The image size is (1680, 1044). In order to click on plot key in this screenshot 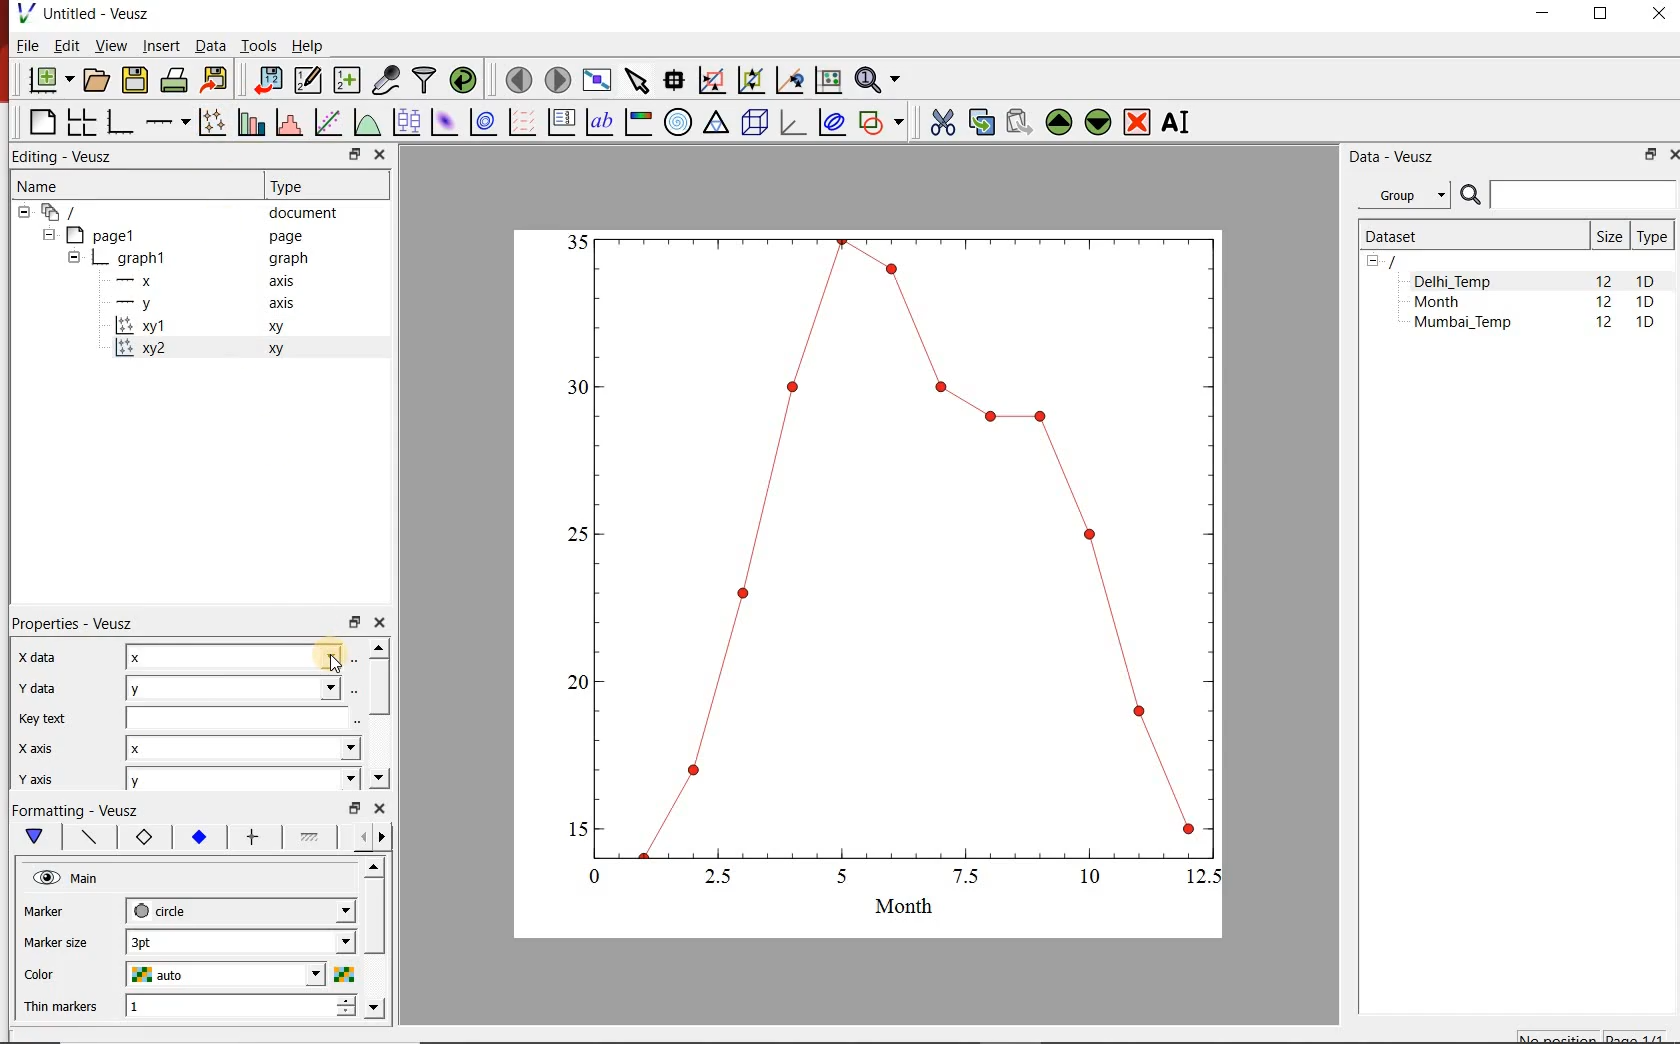, I will do `click(560, 123)`.